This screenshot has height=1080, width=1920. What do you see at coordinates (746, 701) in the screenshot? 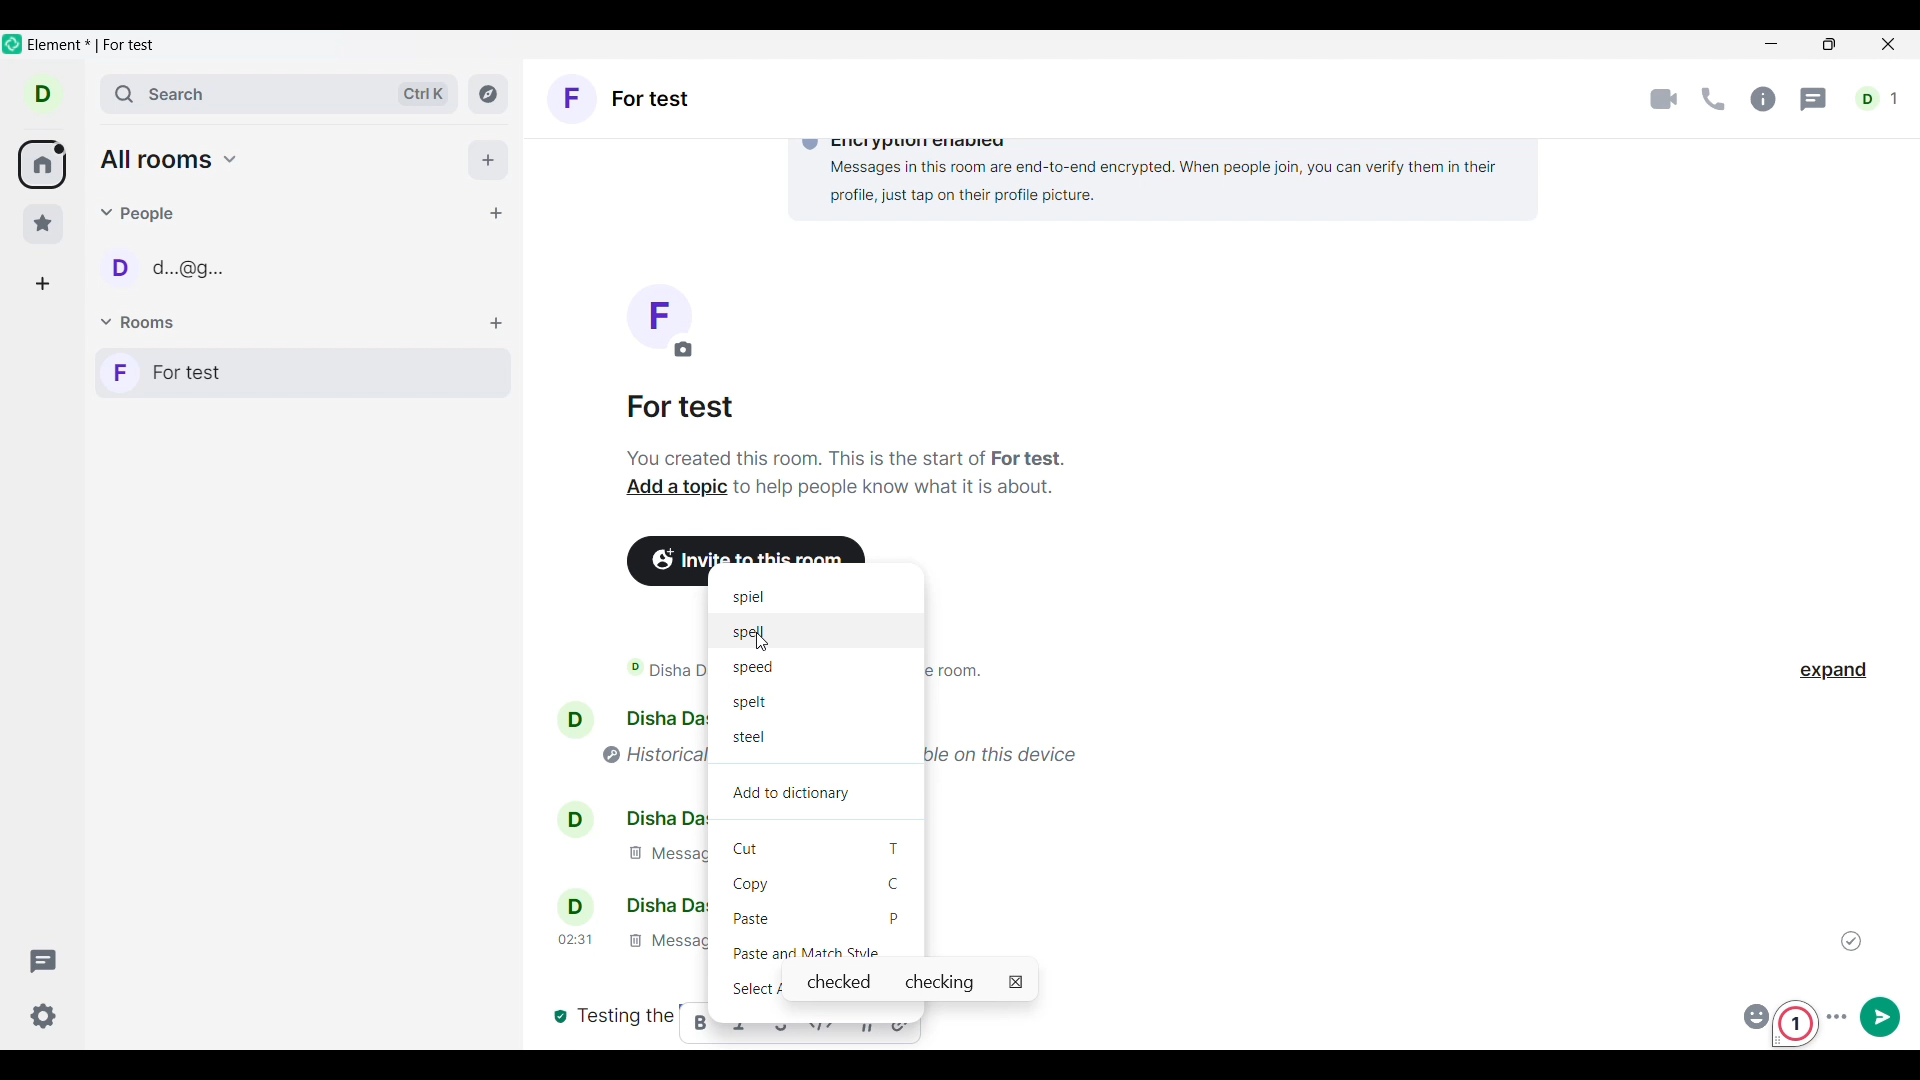
I see `spelt` at bounding box center [746, 701].